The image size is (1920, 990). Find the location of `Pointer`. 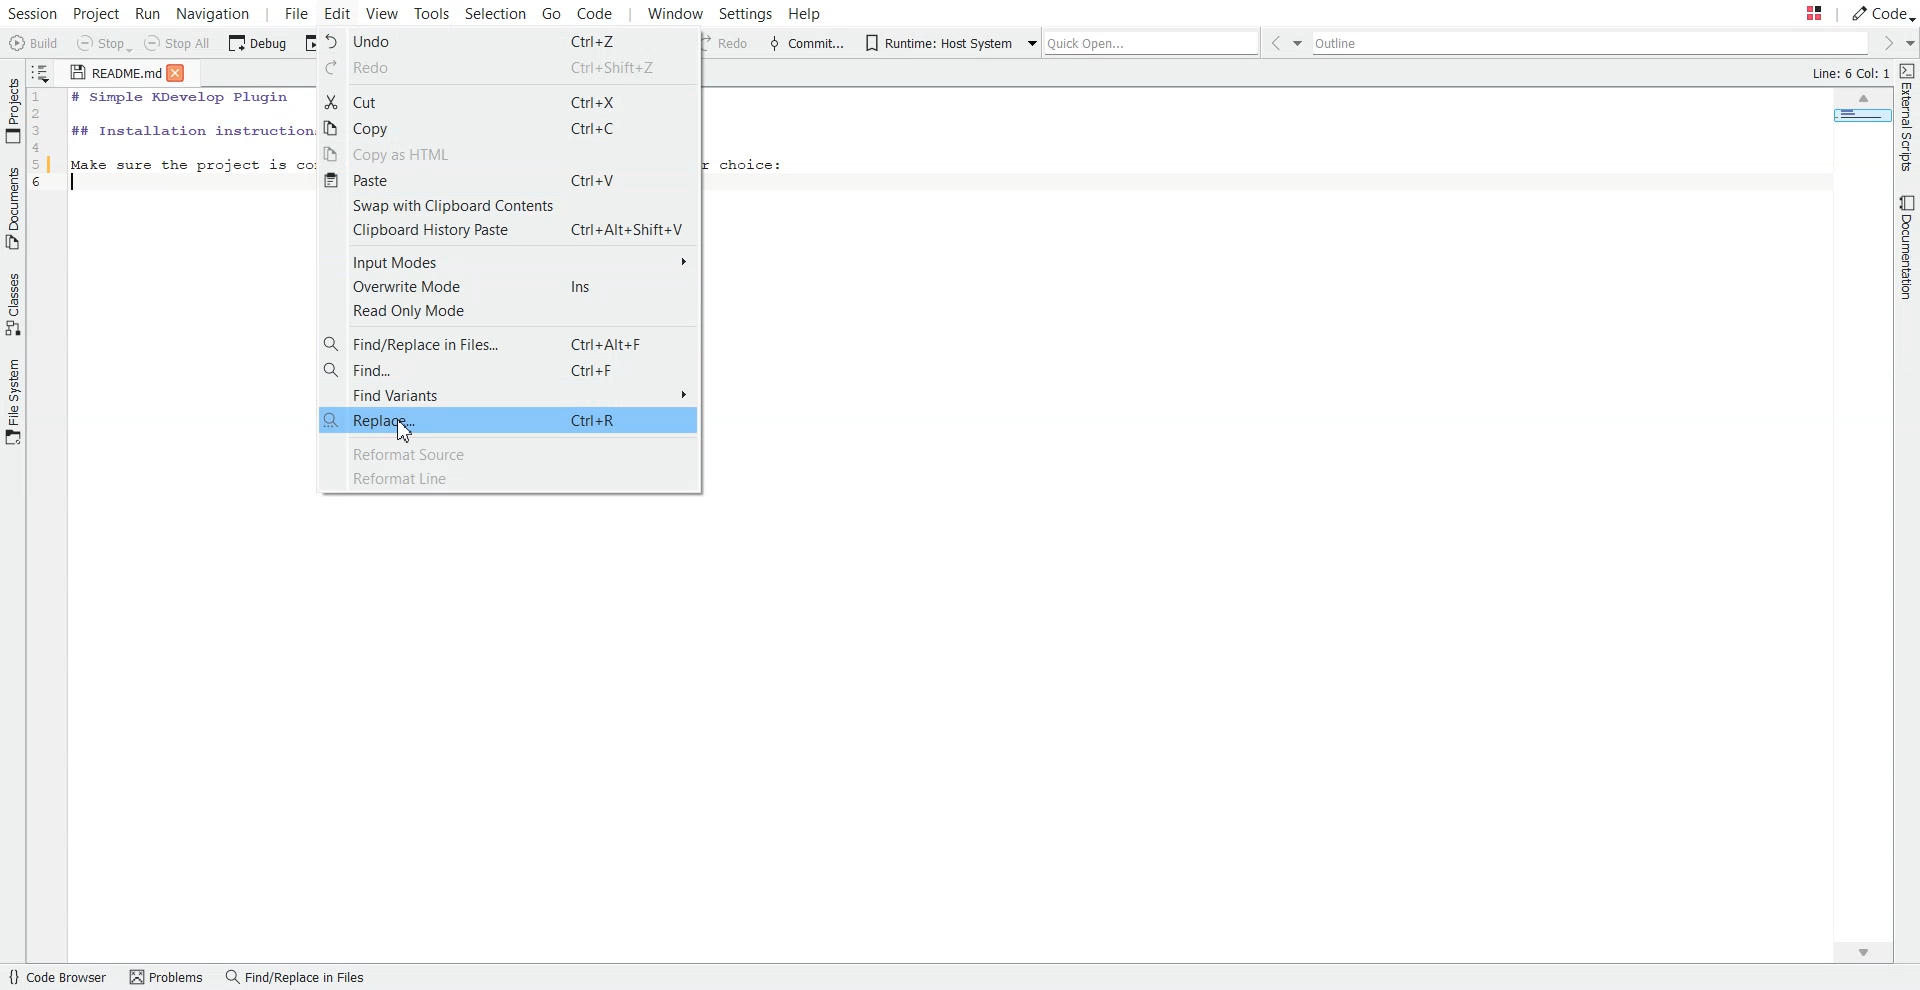

Pointer is located at coordinates (404, 432).